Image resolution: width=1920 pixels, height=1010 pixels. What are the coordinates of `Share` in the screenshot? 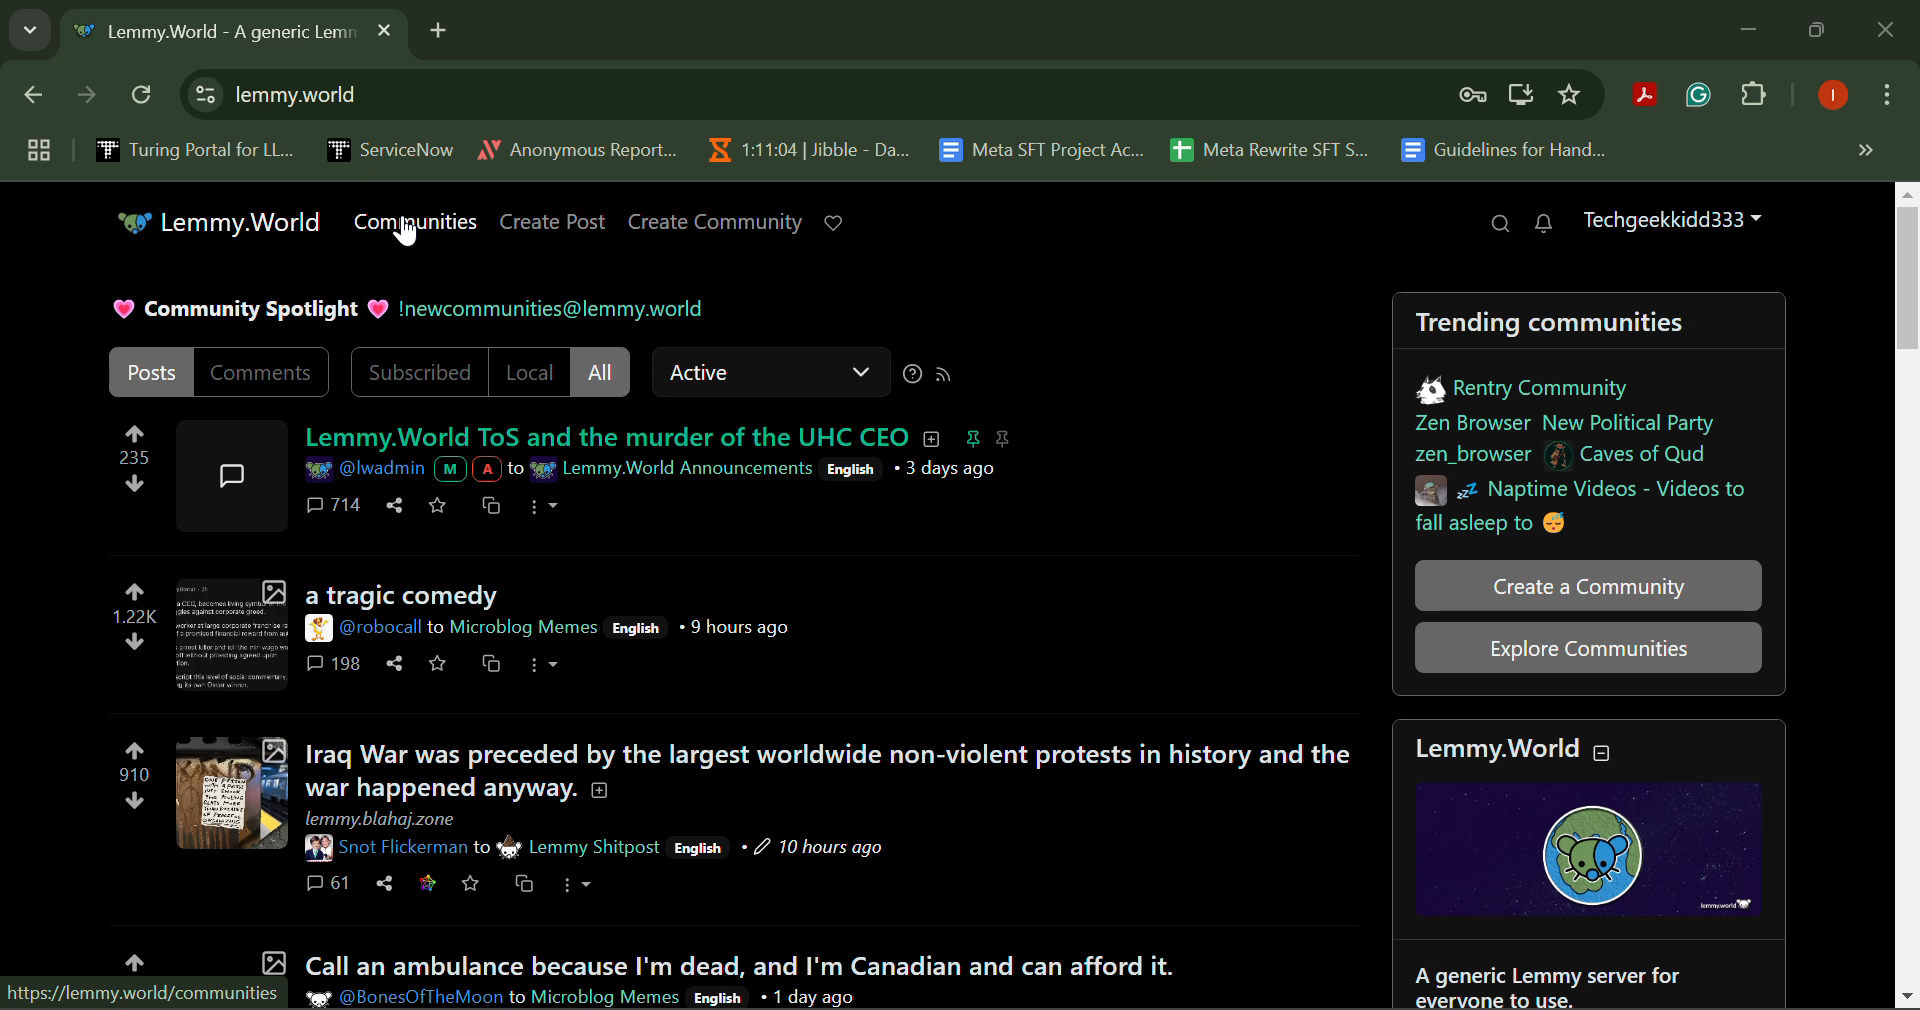 It's located at (384, 882).